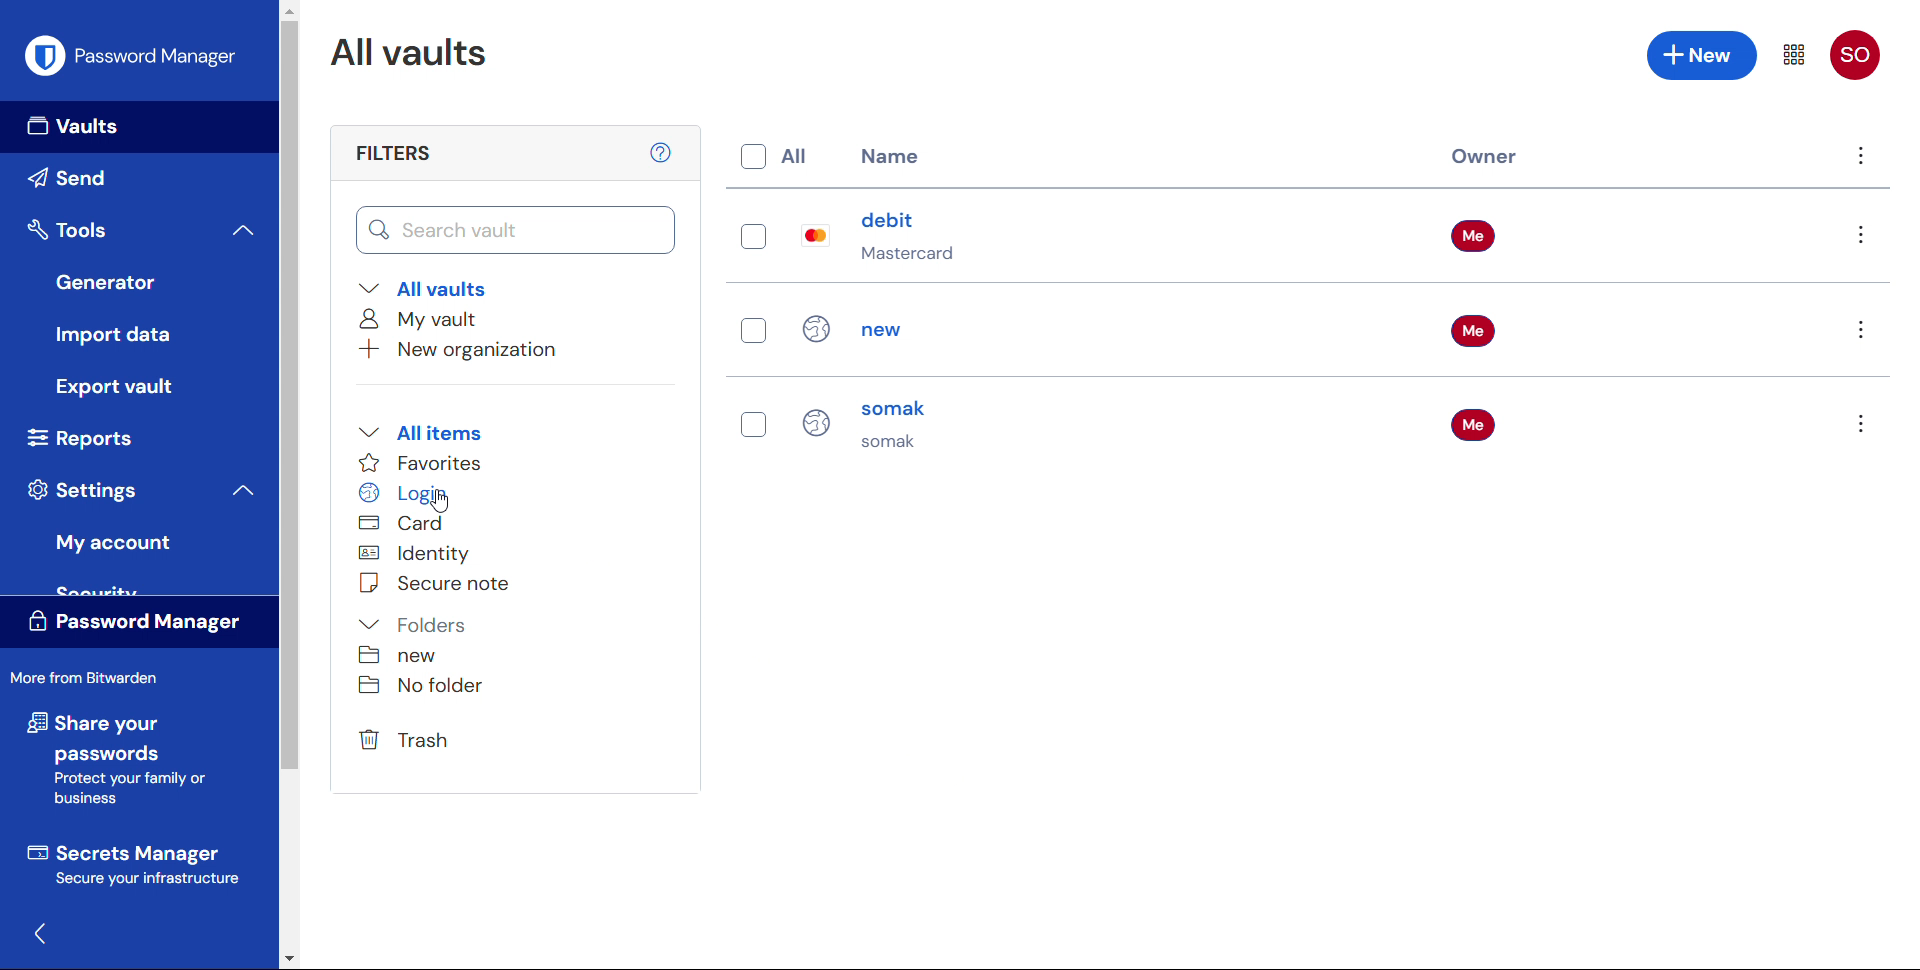 This screenshot has height=970, width=1920. I want to click on Identity , so click(411, 553).